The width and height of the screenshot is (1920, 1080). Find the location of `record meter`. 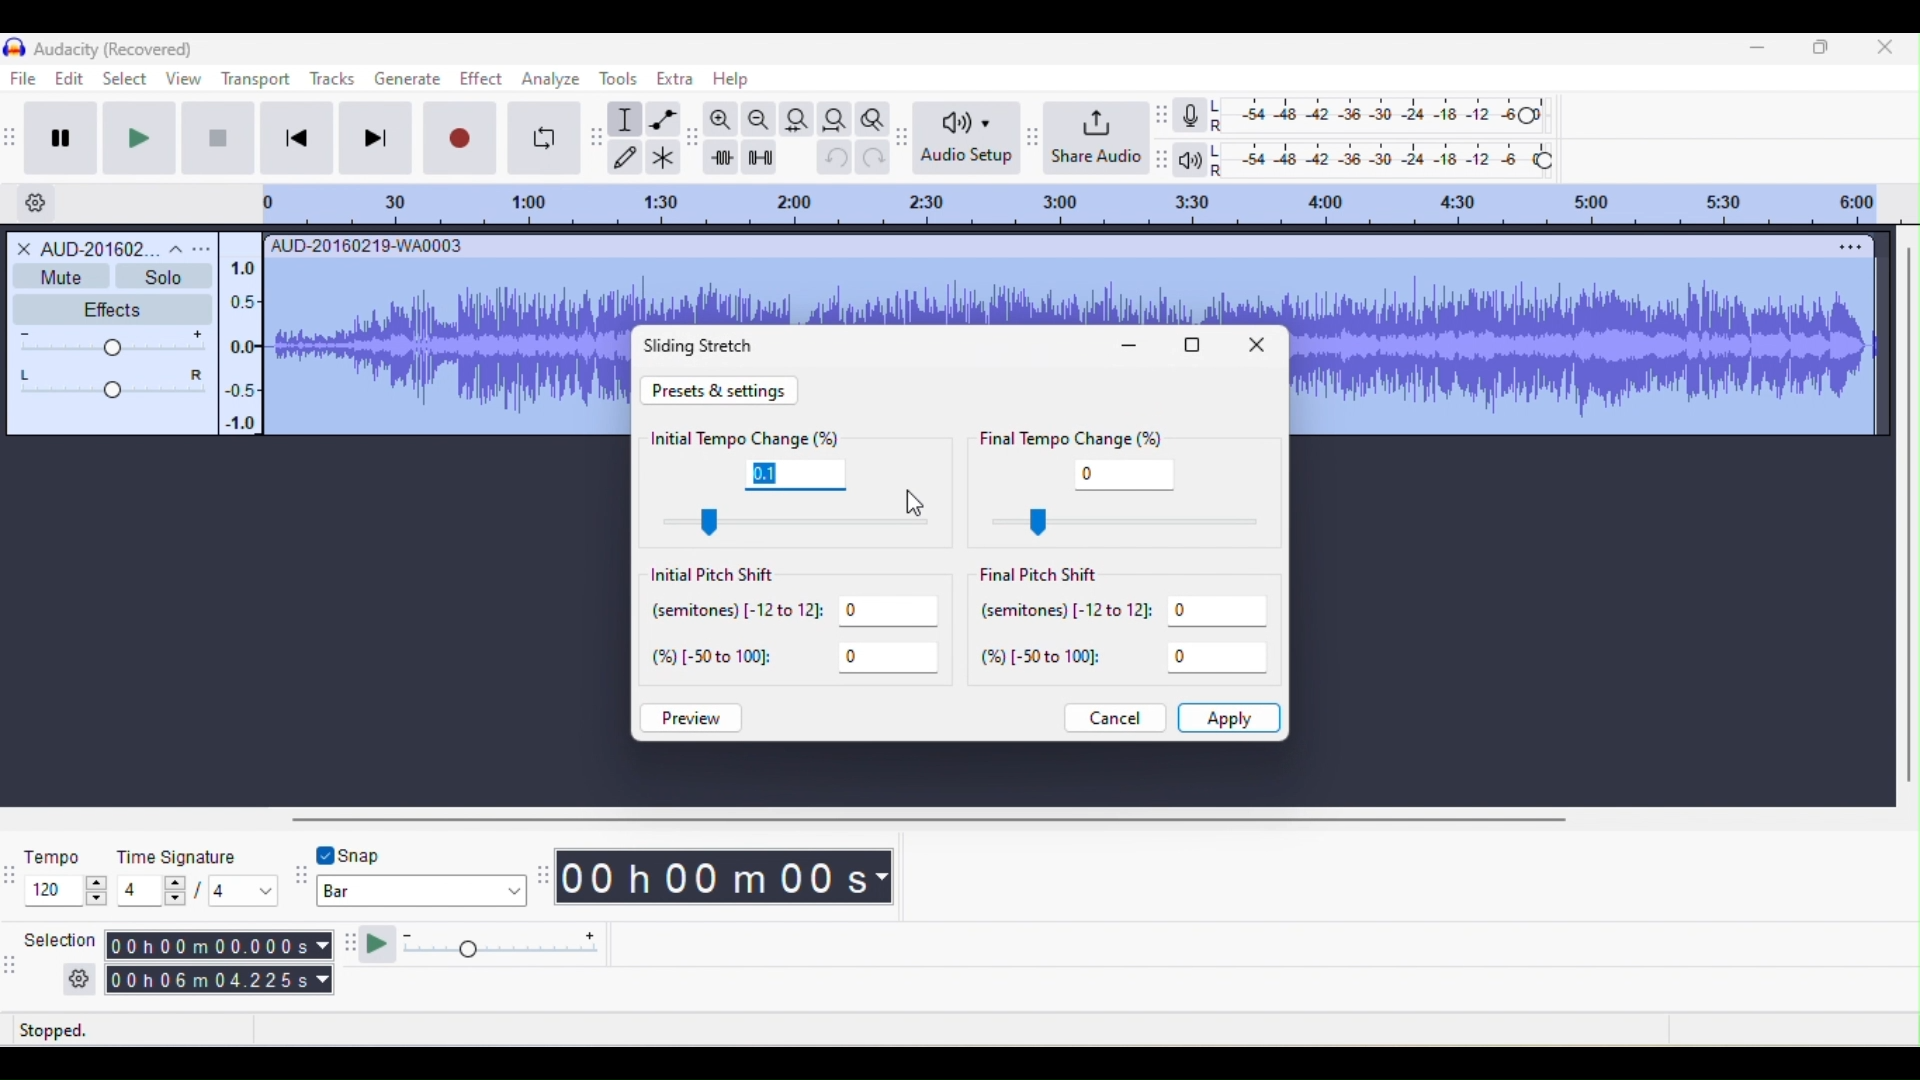

record meter is located at coordinates (1191, 116).